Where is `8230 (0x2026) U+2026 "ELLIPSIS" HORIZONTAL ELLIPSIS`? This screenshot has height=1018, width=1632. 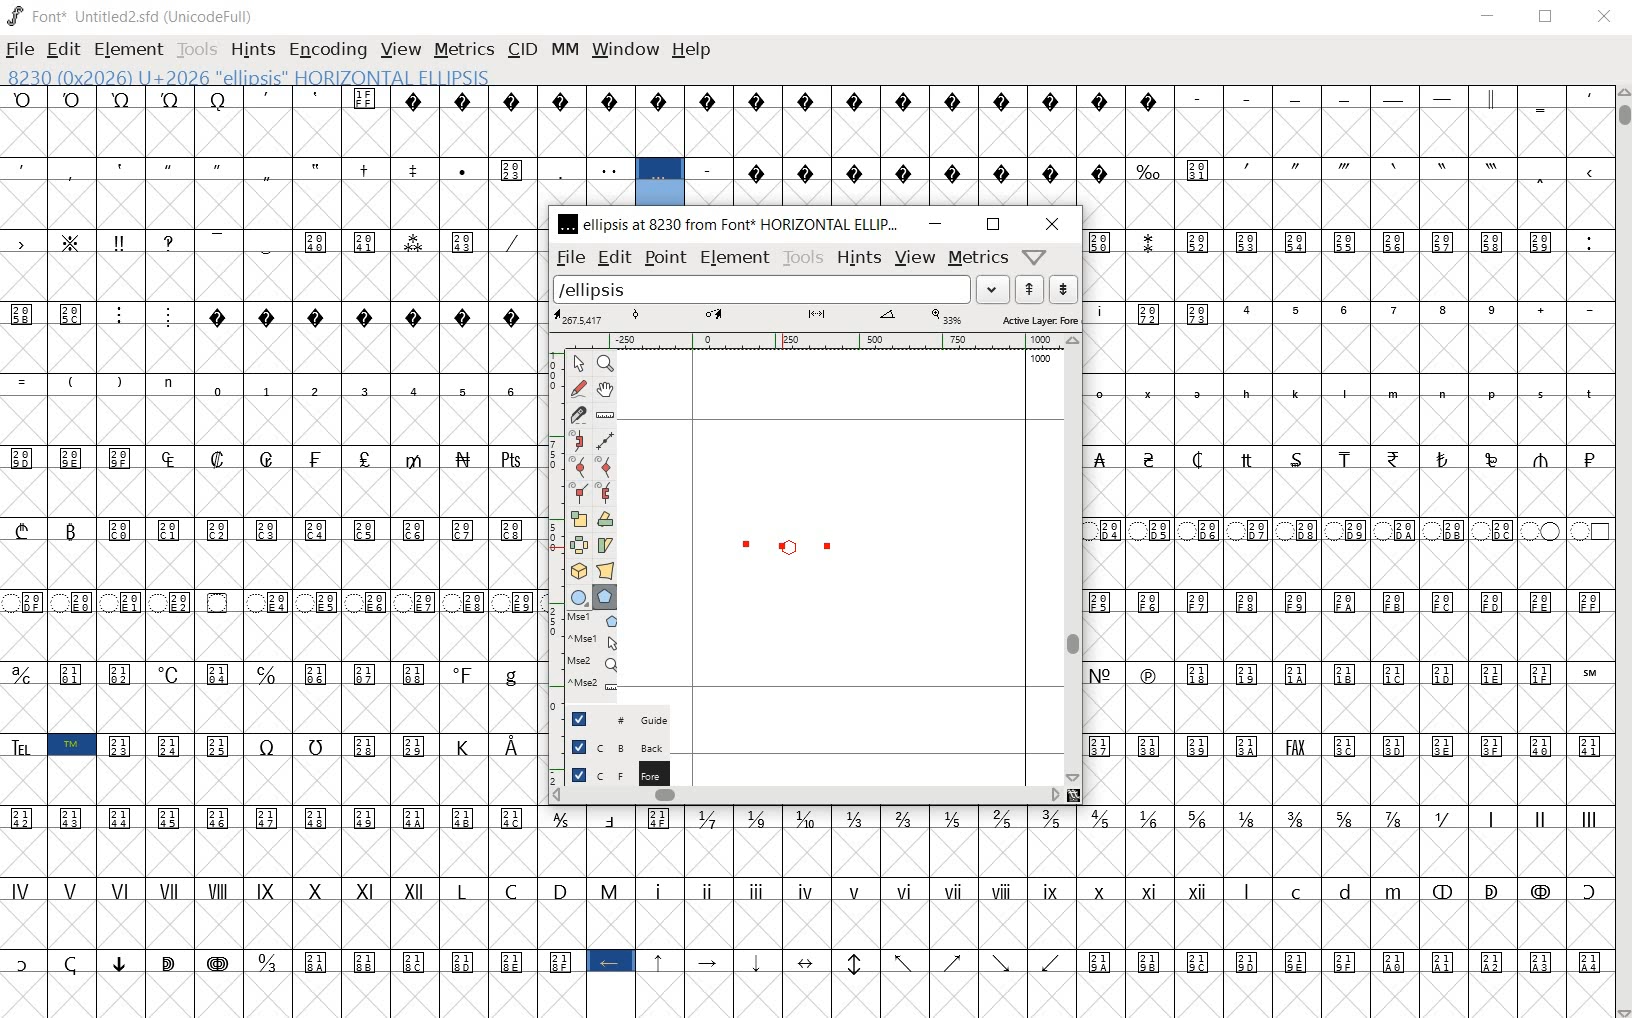
8230 (0x2026) U+2026 "ELLIPSIS" HORIZONTAL ELLIPSIS is located at coordinates (660, 183).